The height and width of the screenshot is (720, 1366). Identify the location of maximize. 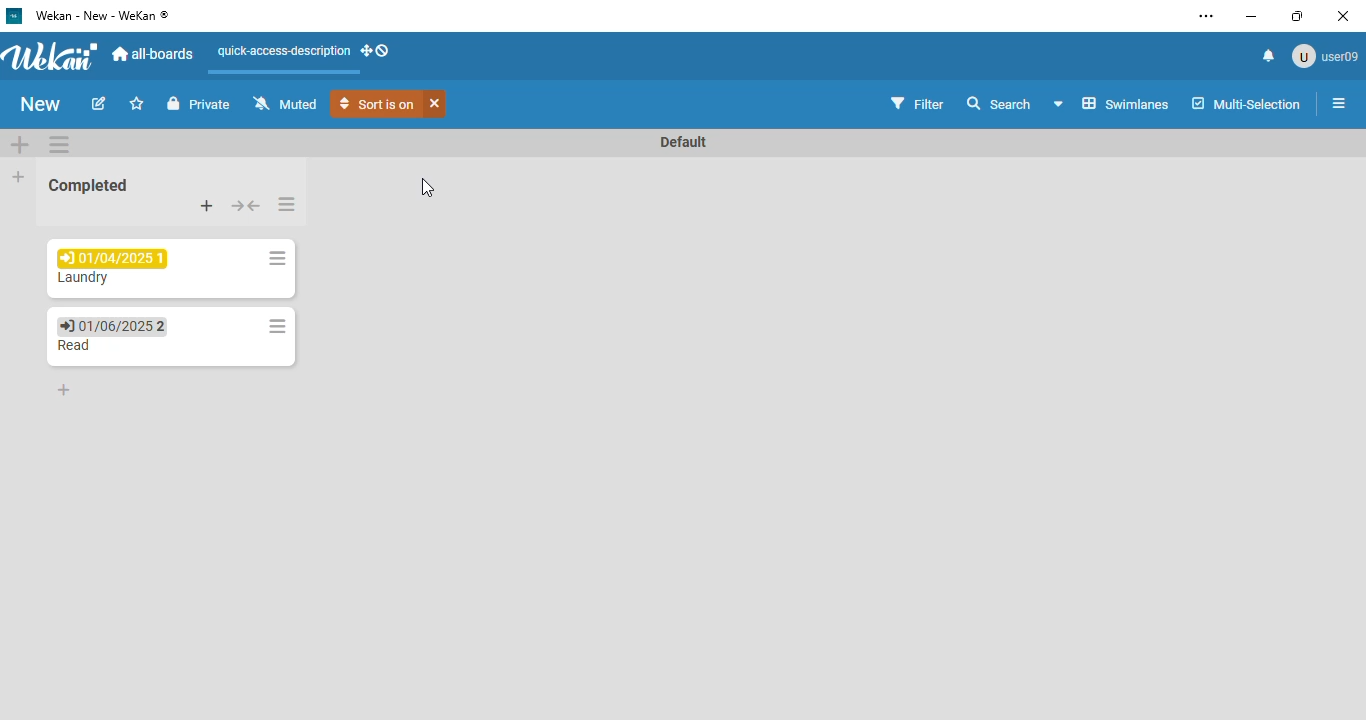
(1298, 16).